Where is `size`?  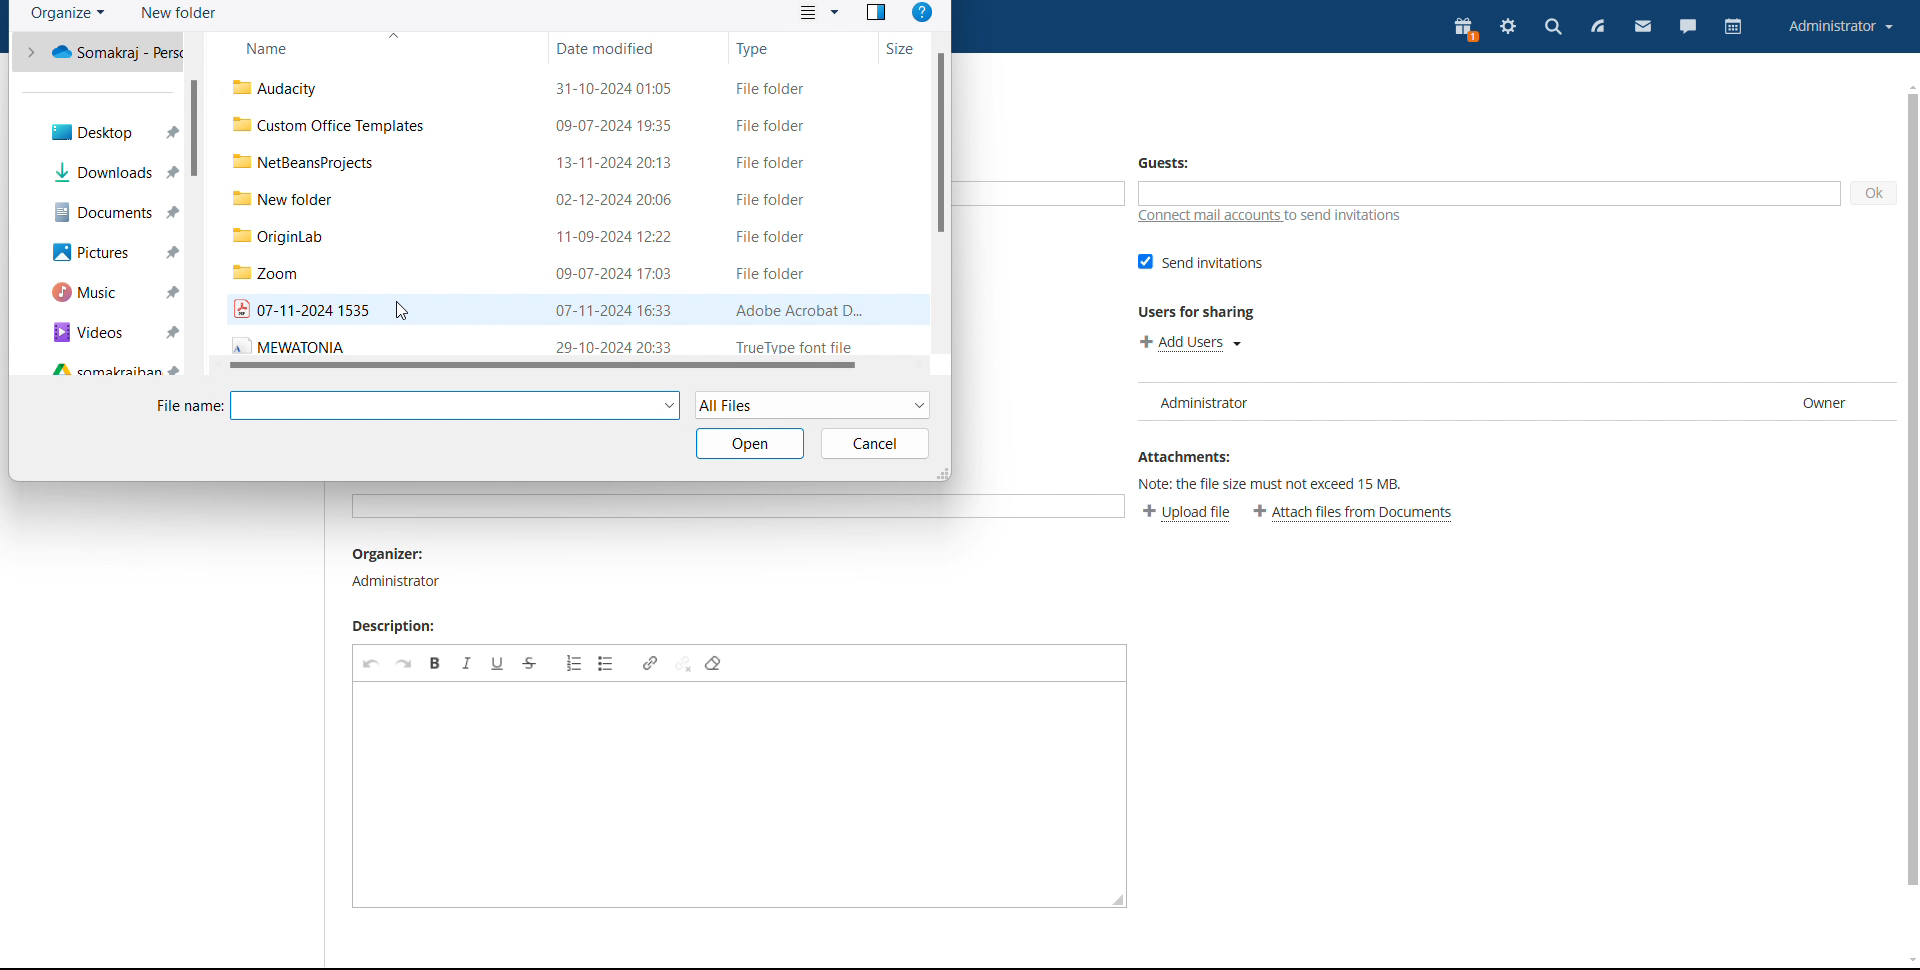
size is located at coordinates (903, 45).